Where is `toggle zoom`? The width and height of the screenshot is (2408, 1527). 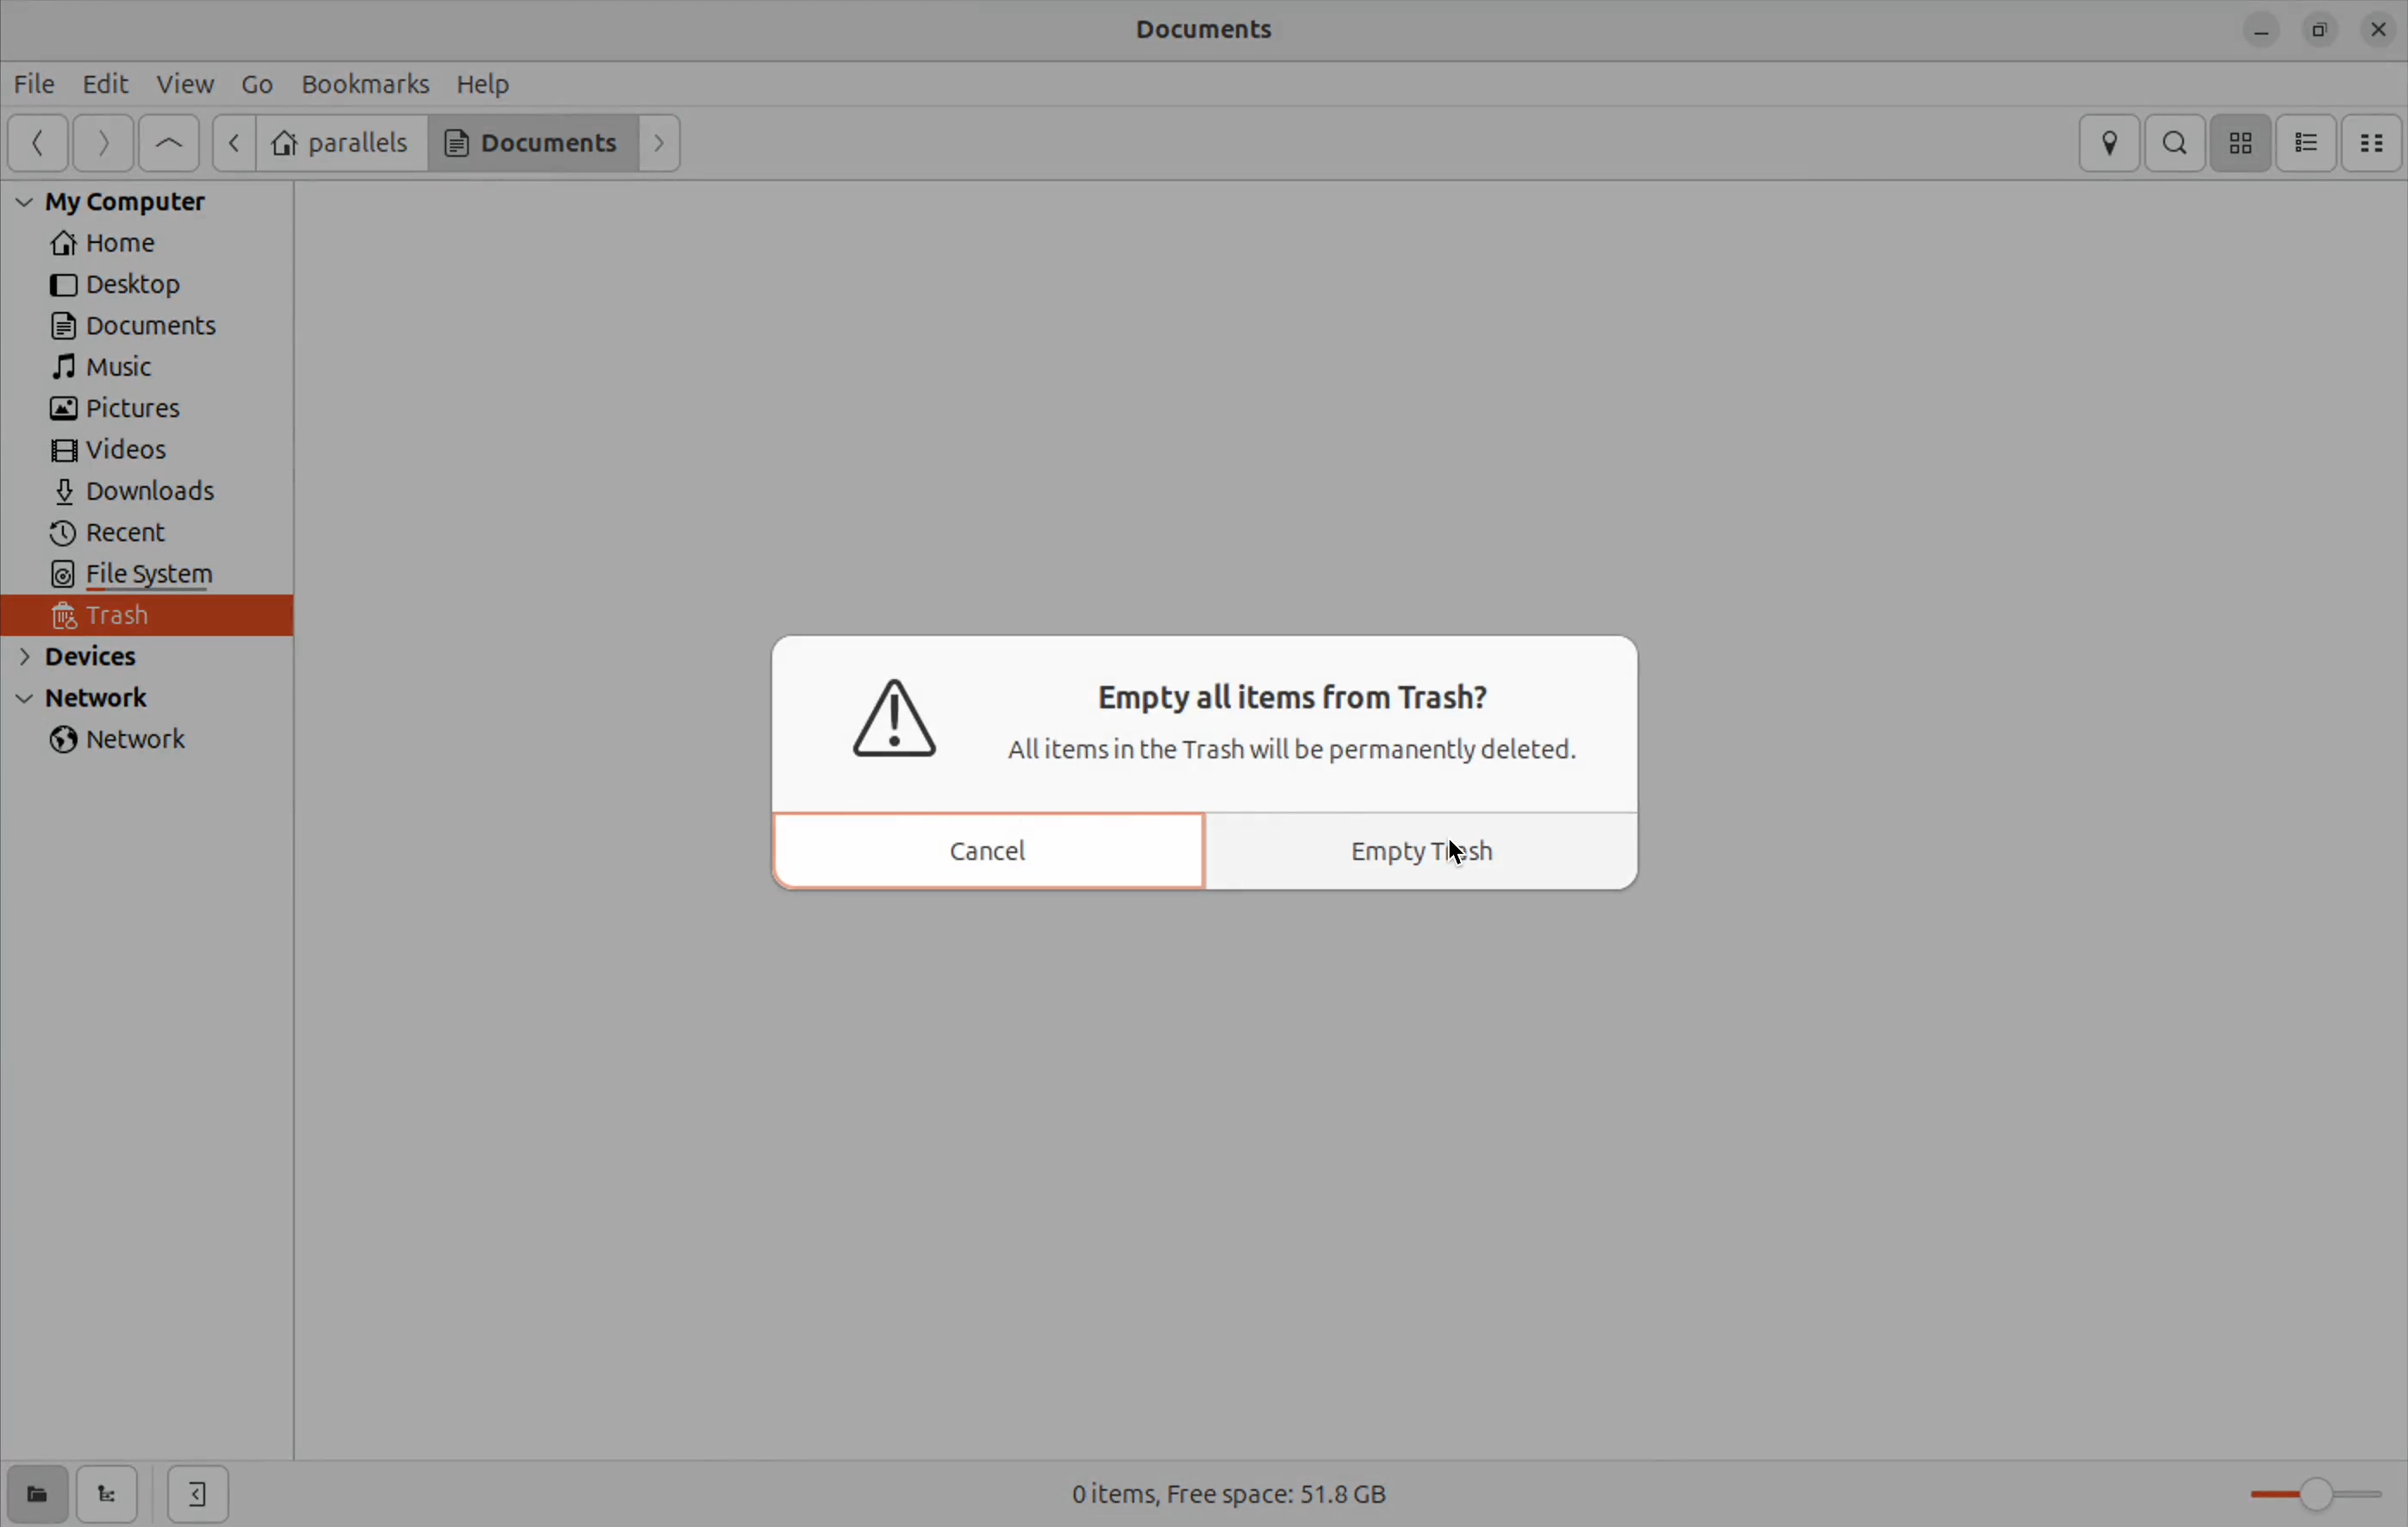
toggle zoom is located at coordinates (2313, 1491).